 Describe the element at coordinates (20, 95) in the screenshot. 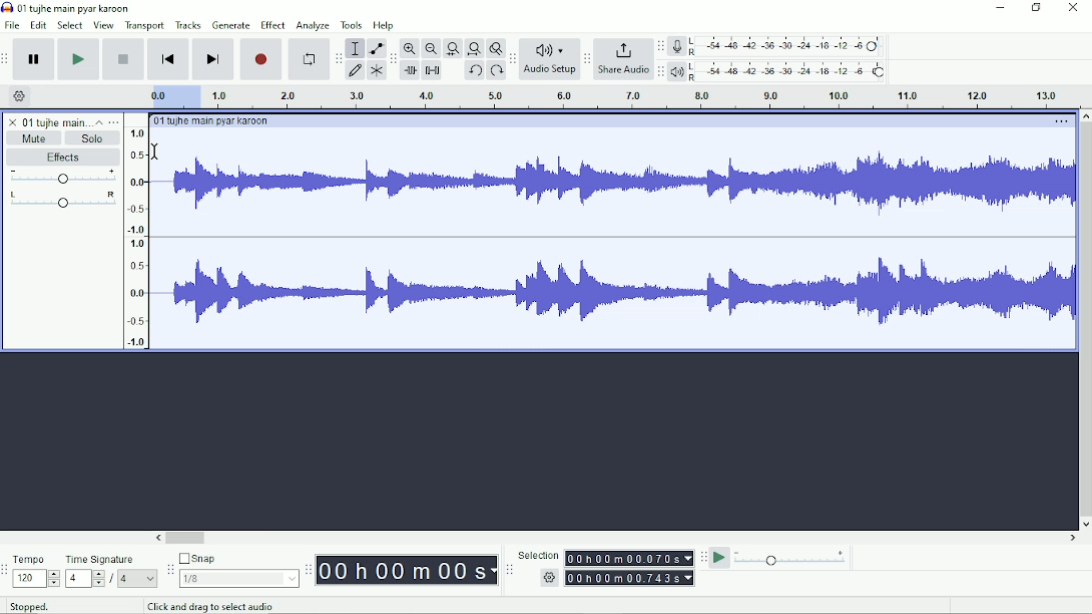

I see `Setting logo` at that location.